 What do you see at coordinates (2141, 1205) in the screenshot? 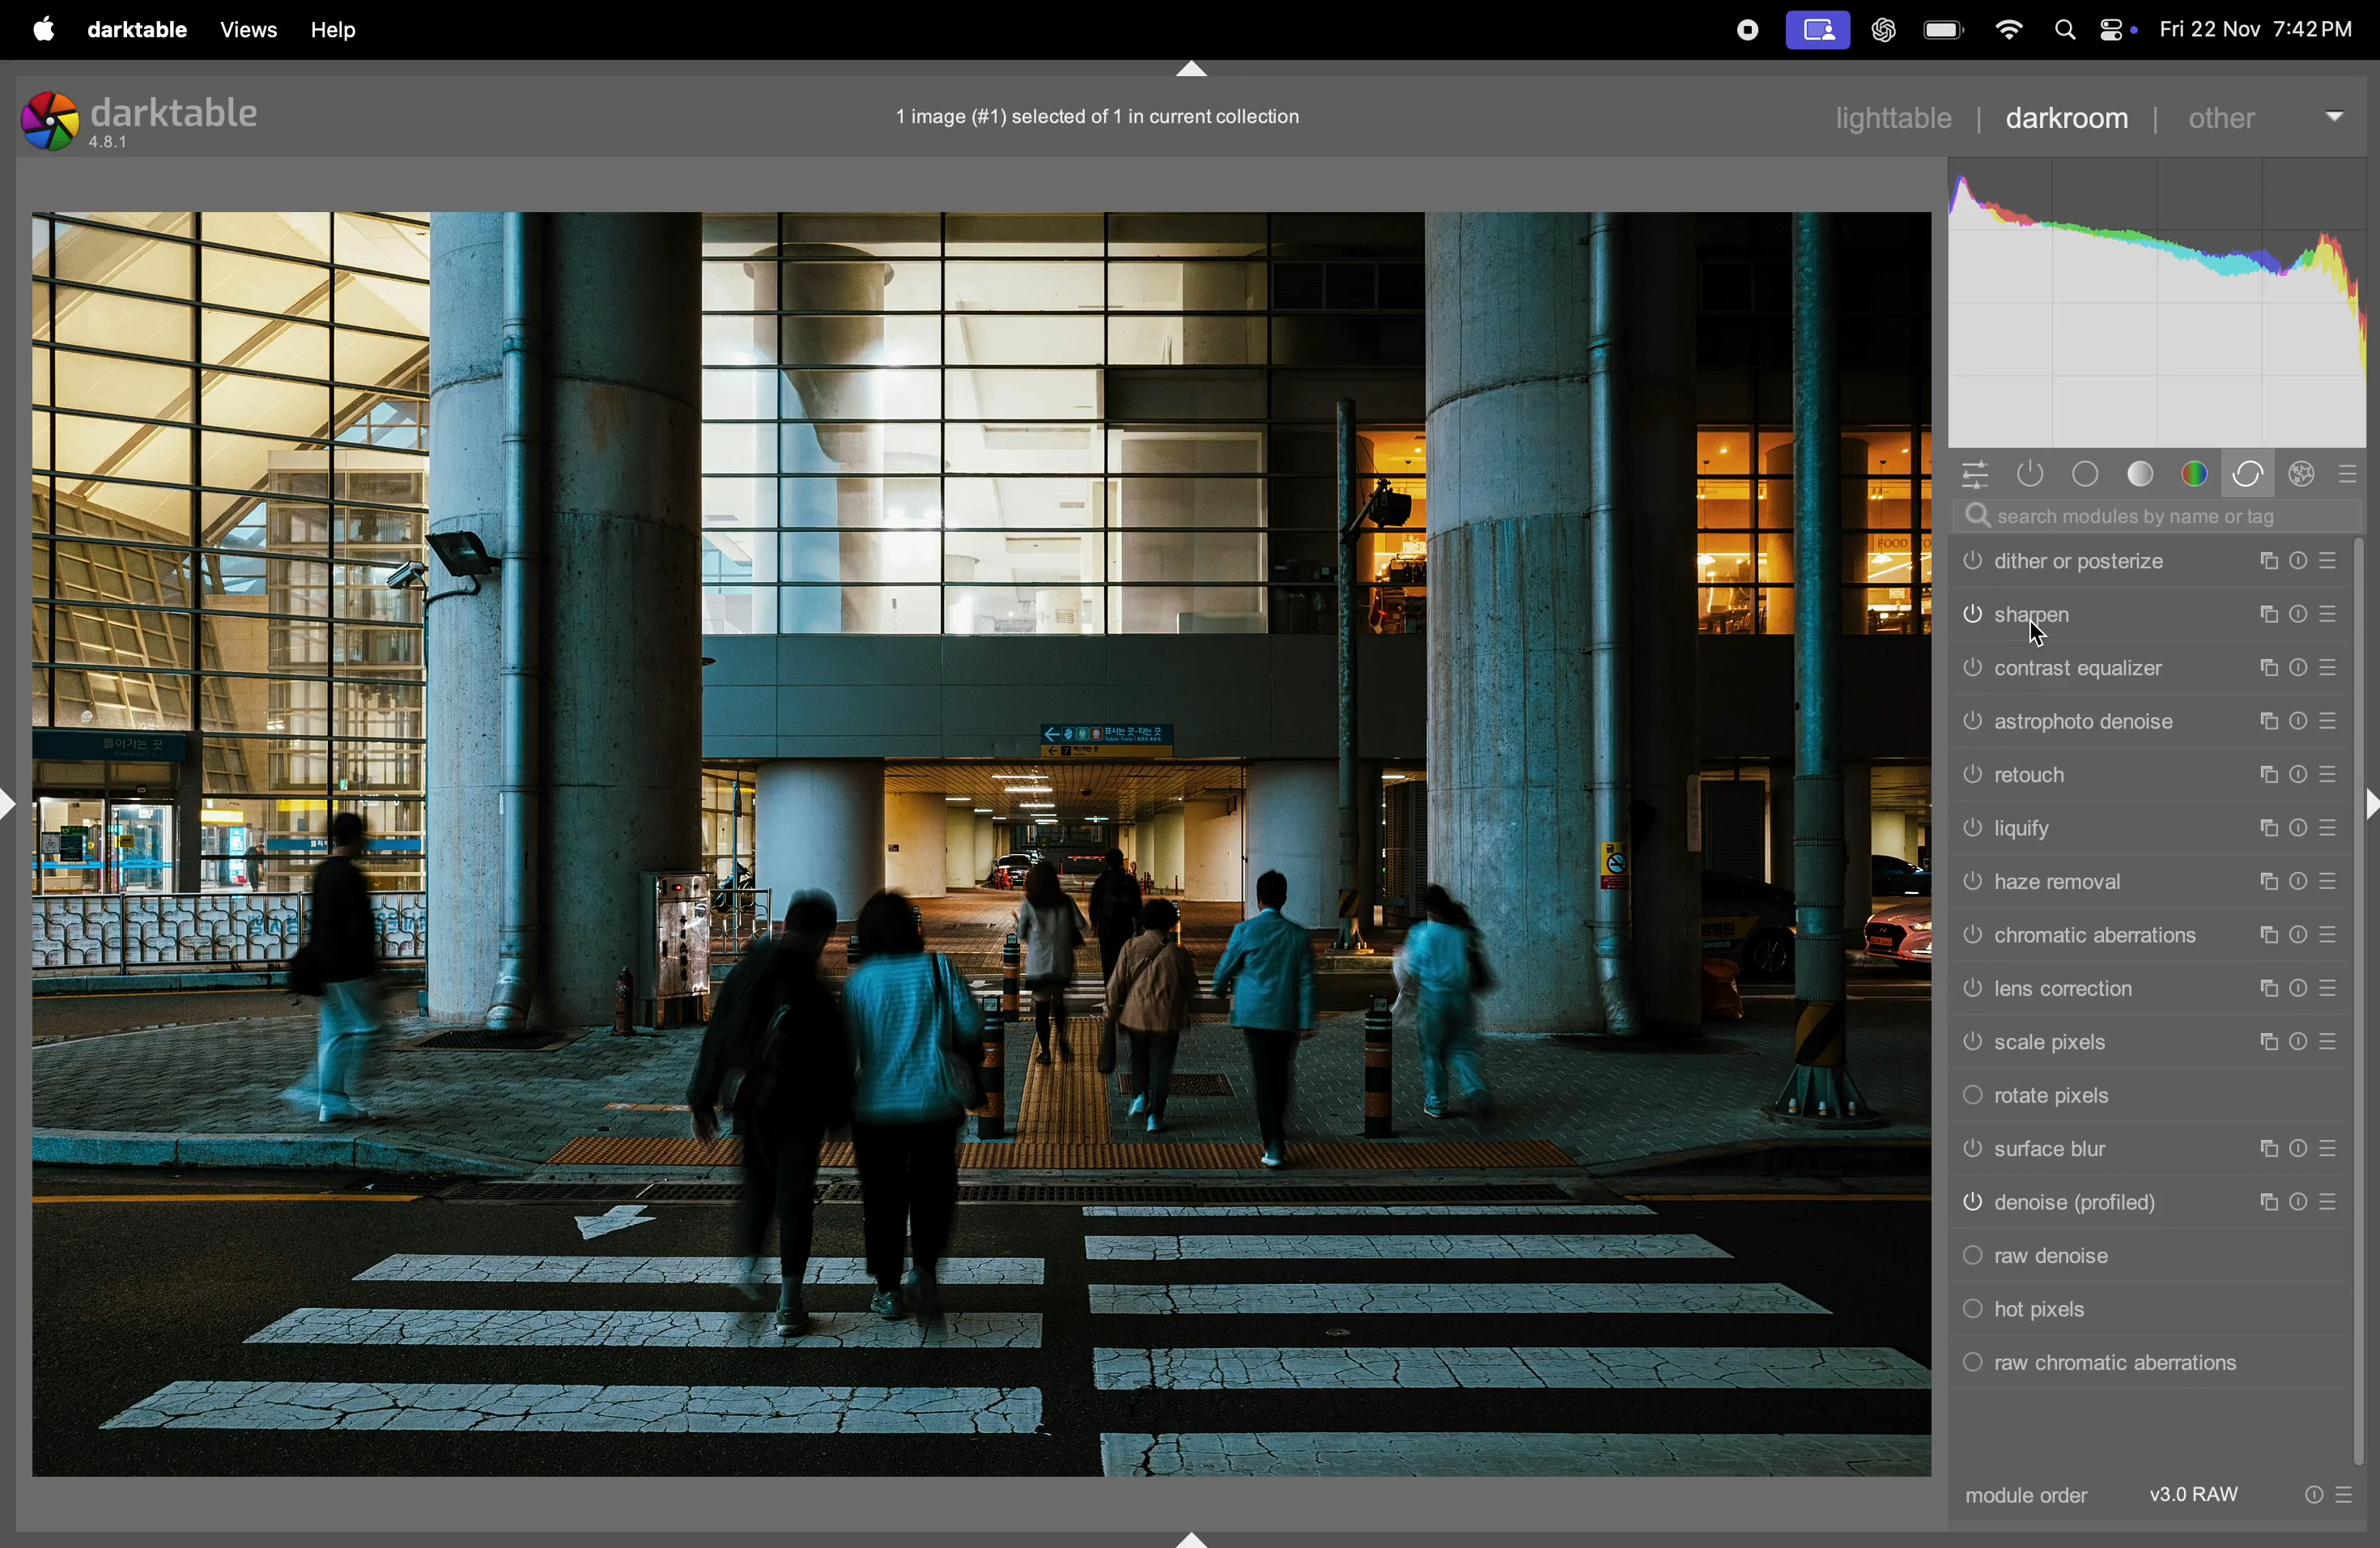
I see `denoise profiled` at bounding box center [2141, 1205].